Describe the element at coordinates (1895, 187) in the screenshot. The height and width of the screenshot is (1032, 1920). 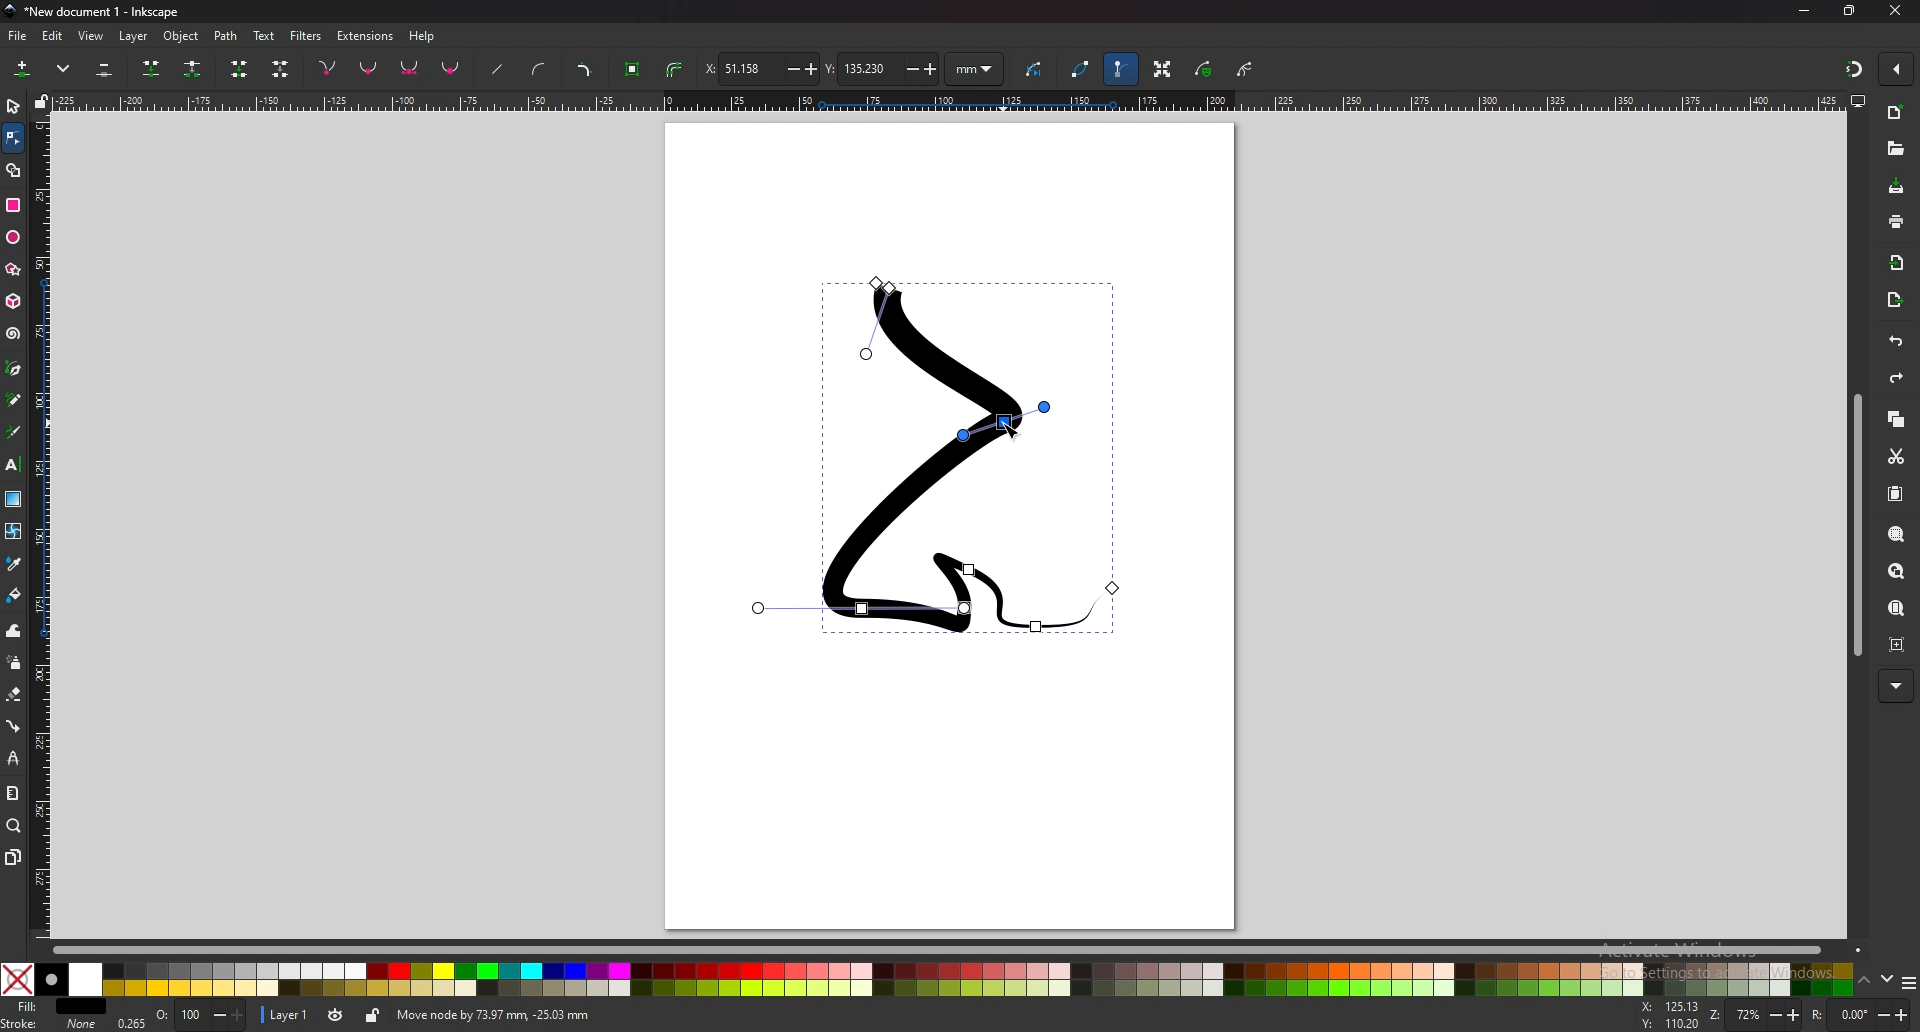
I see `save` at that location.